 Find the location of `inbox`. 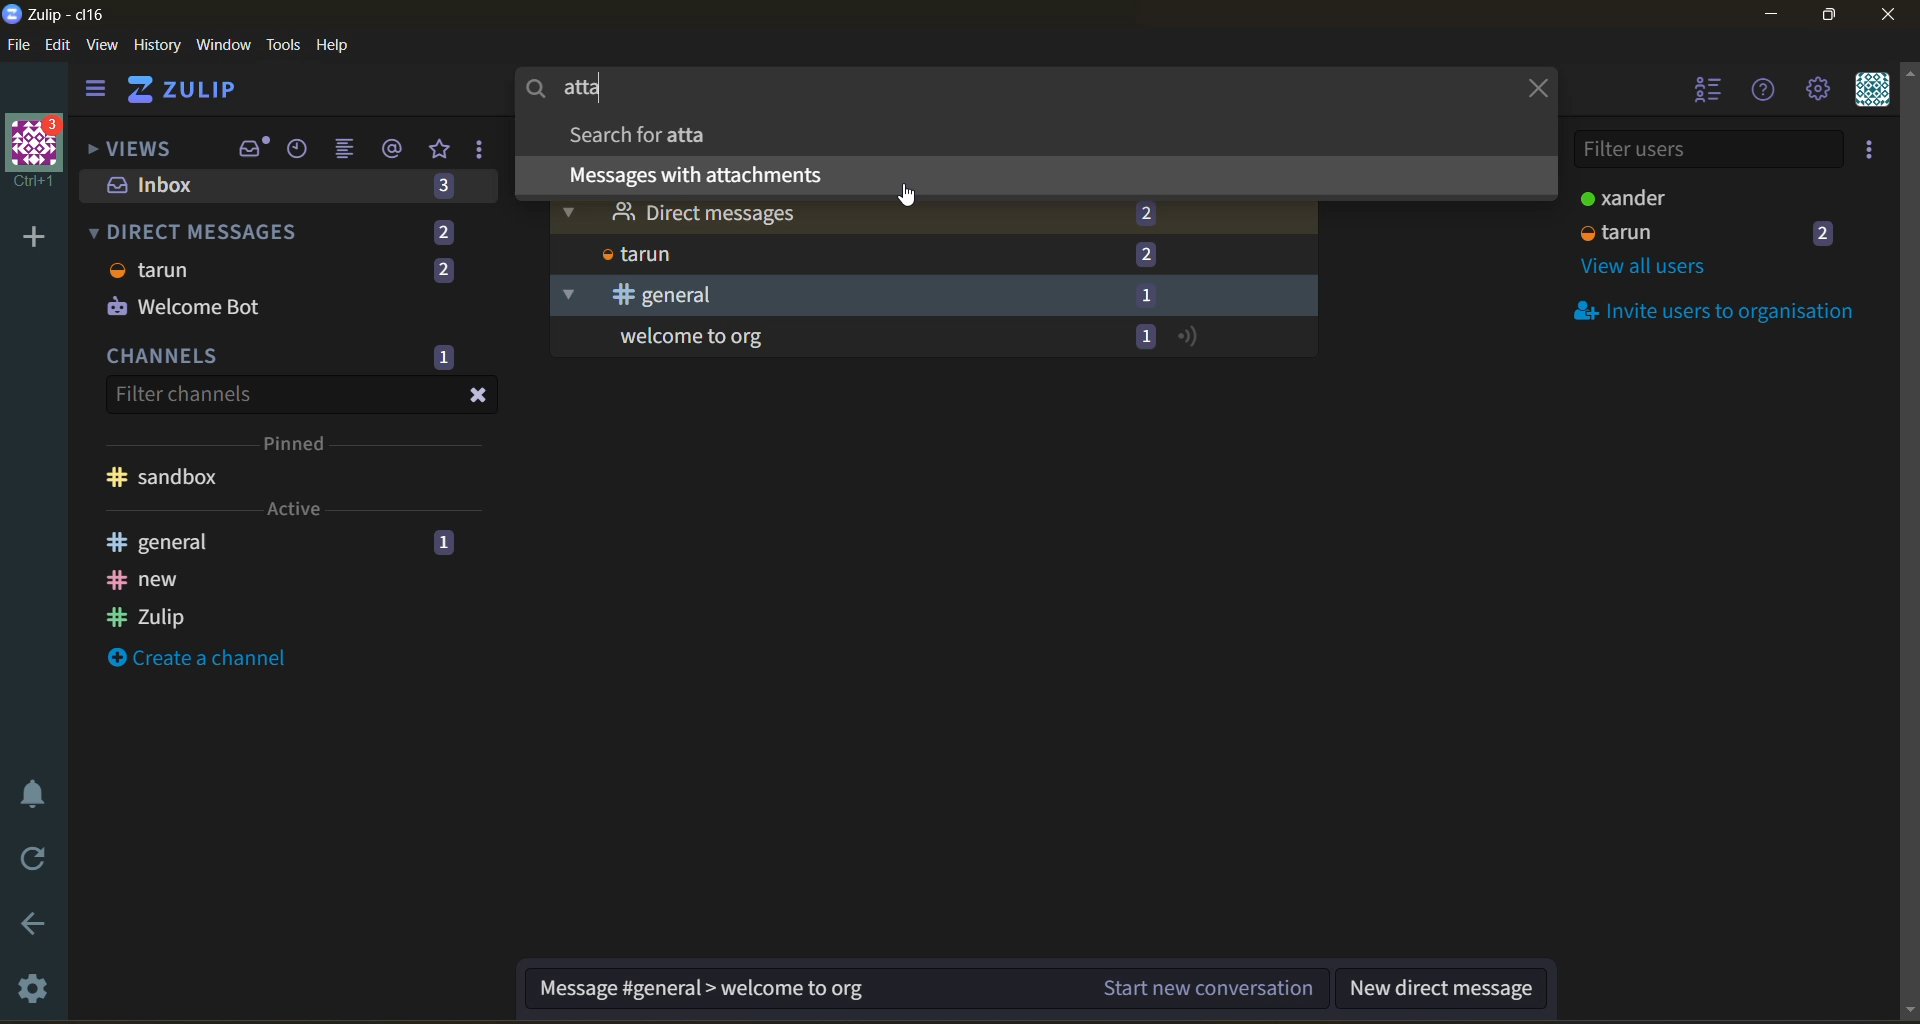

inbox is located at coordinates (159, 185).